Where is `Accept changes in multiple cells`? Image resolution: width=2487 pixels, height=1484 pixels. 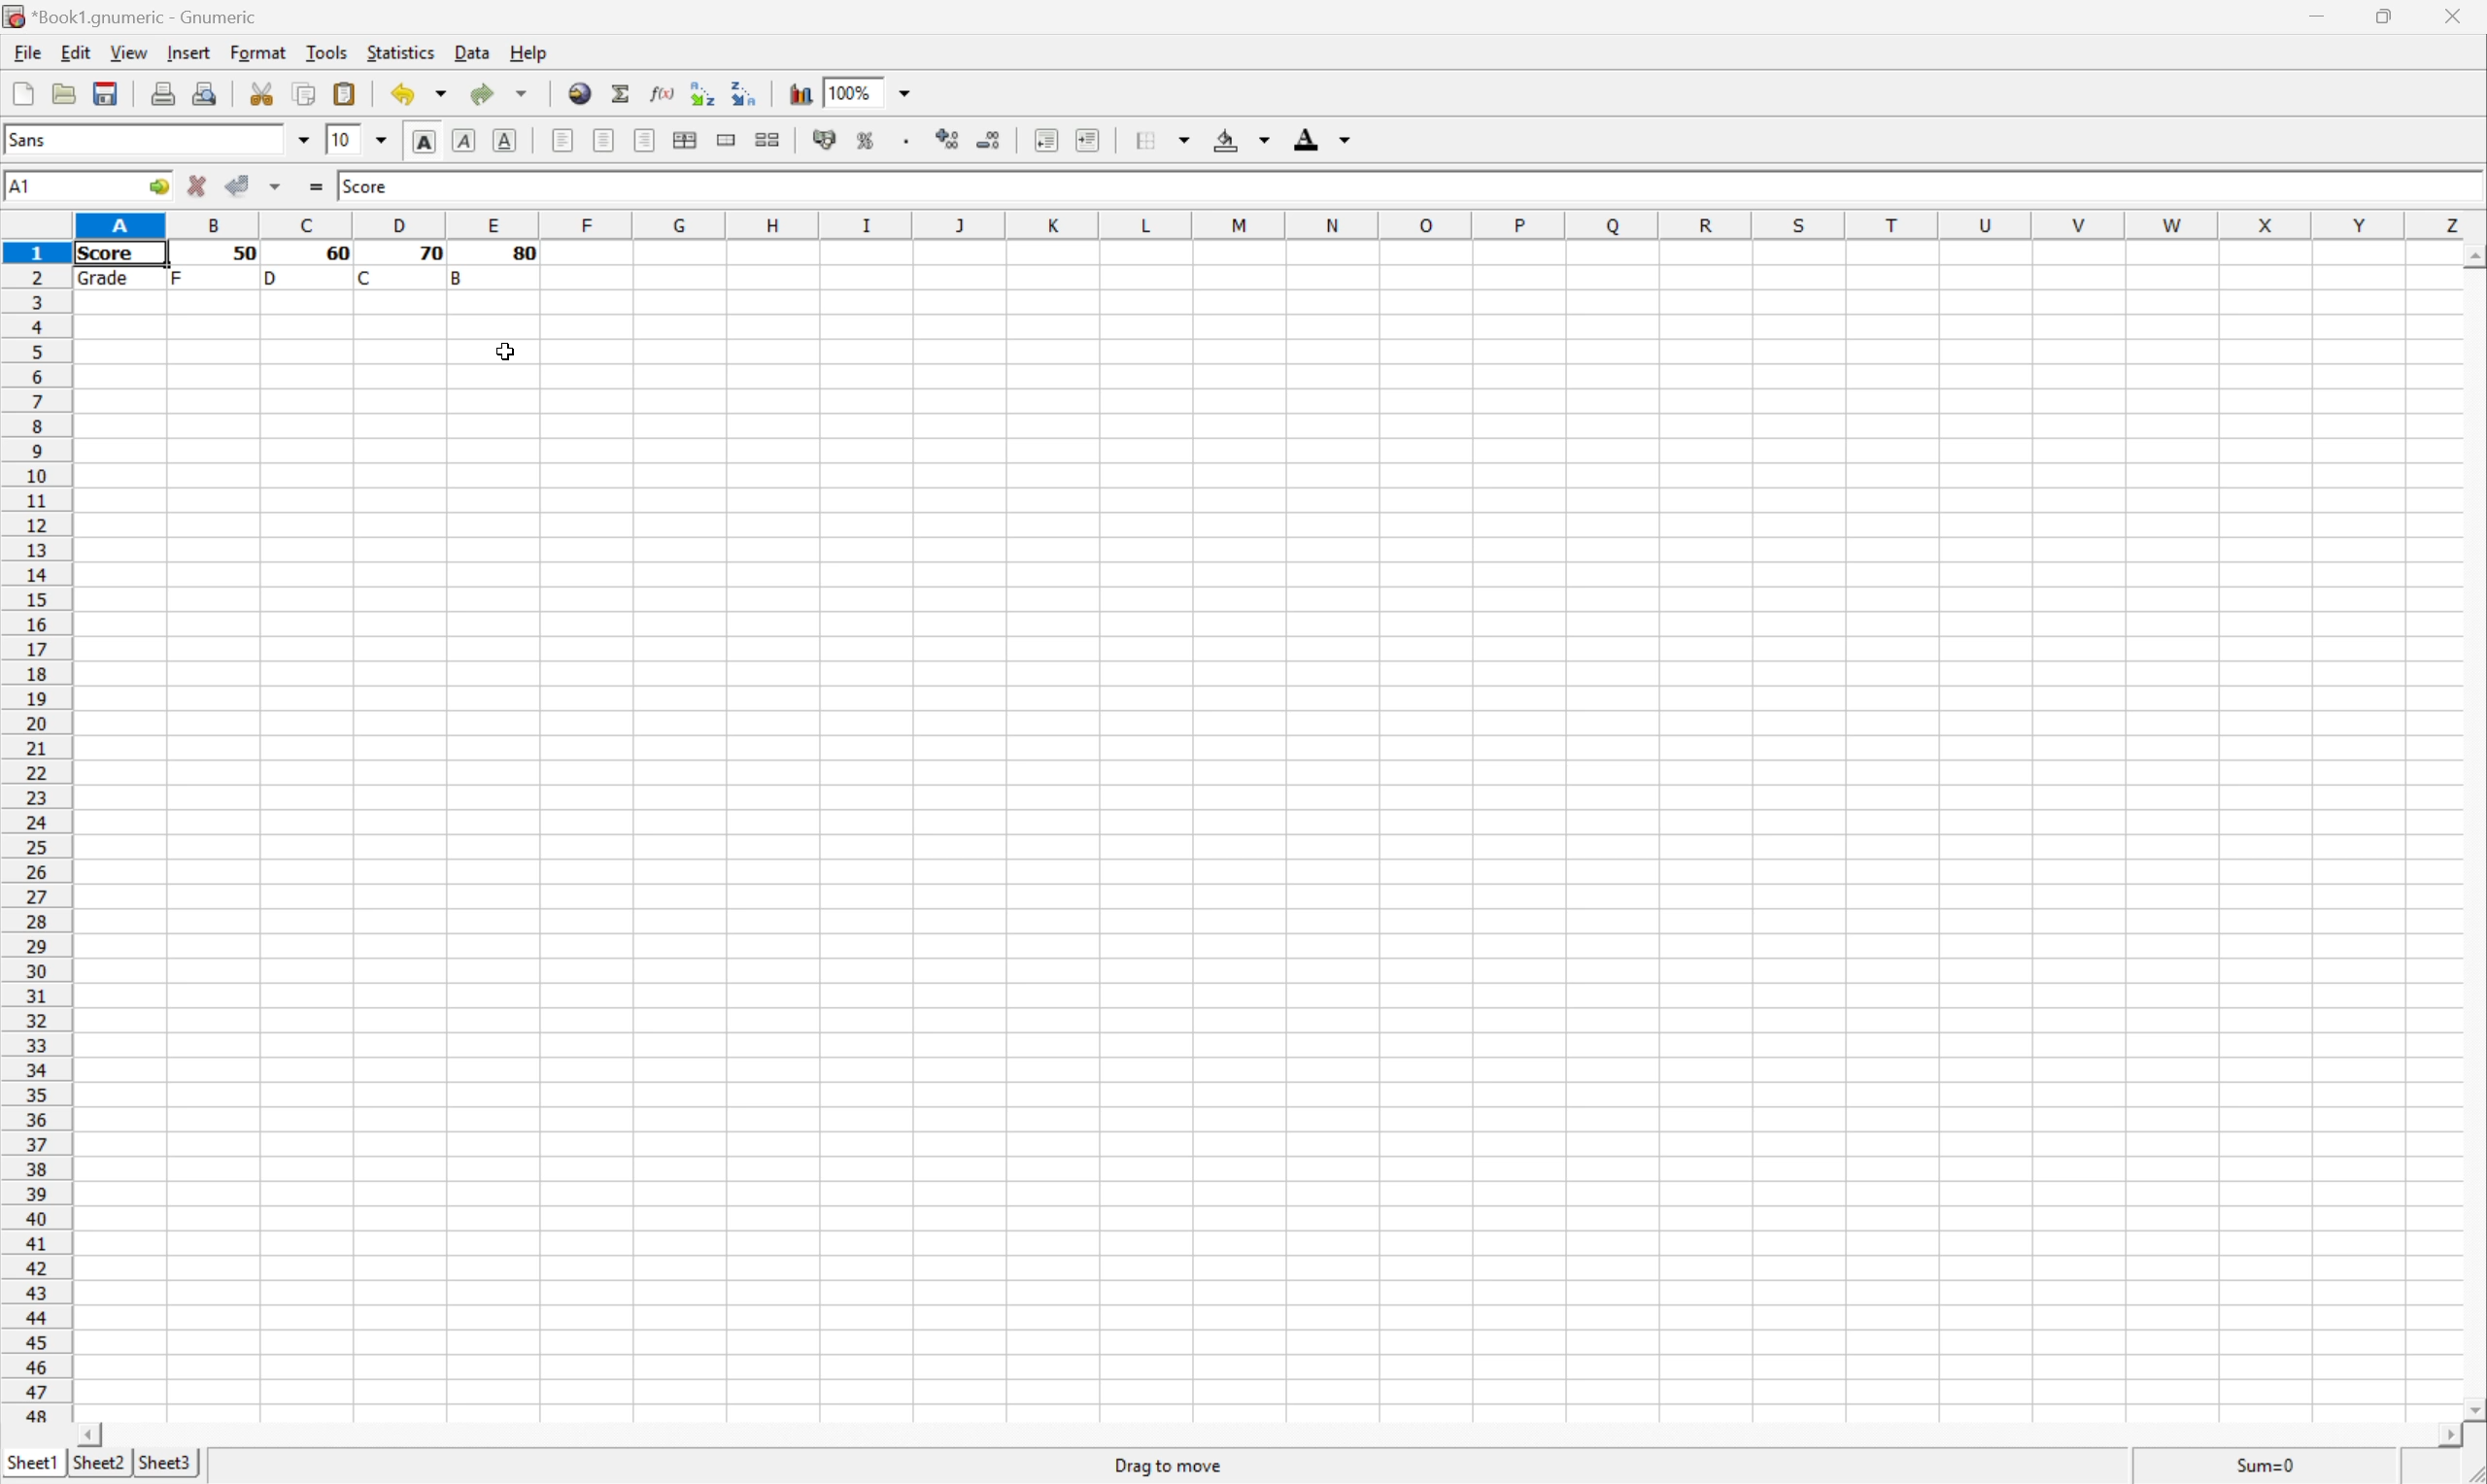
Accept changes in multiple cells is located at coordinates (280, 191).